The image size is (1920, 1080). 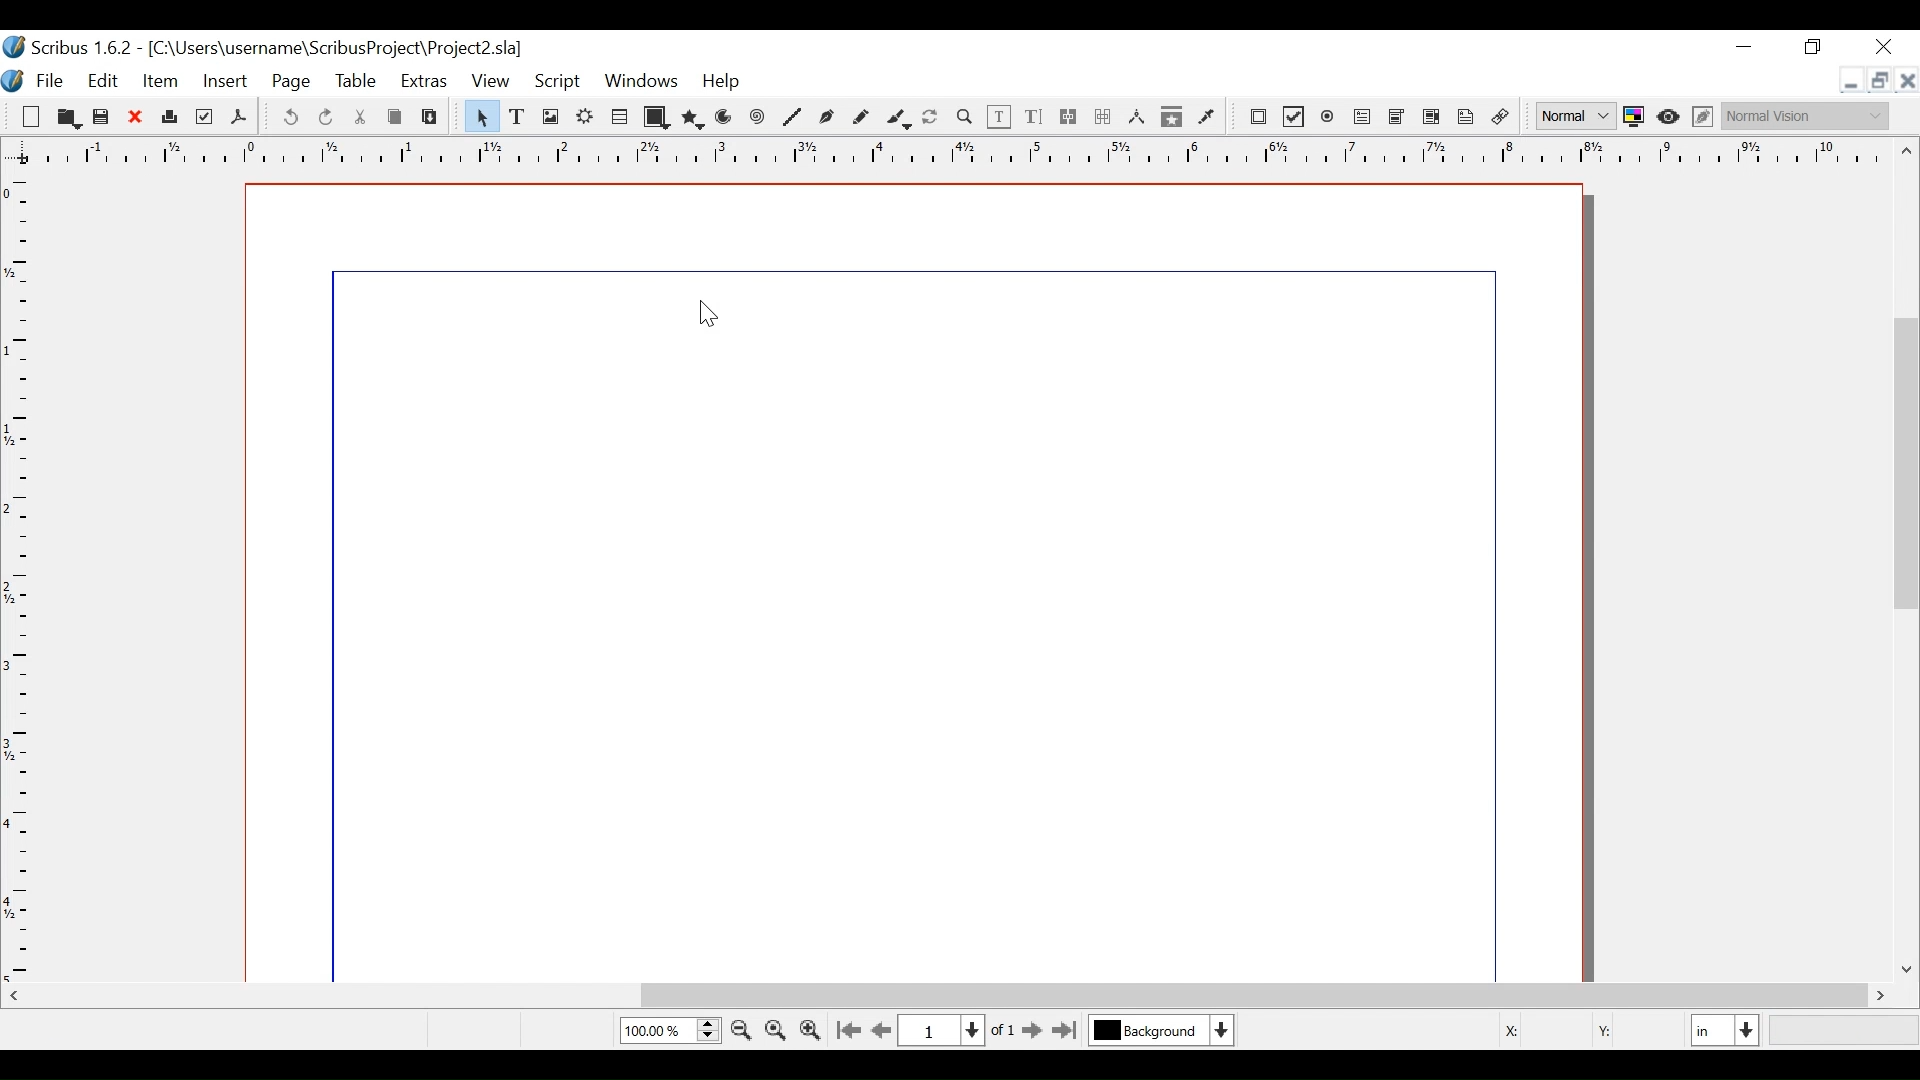 What do you see at coordinates (1172, 116) in the screenshot?
I see `Copy Item properties` at bounding box center [1172, 116].